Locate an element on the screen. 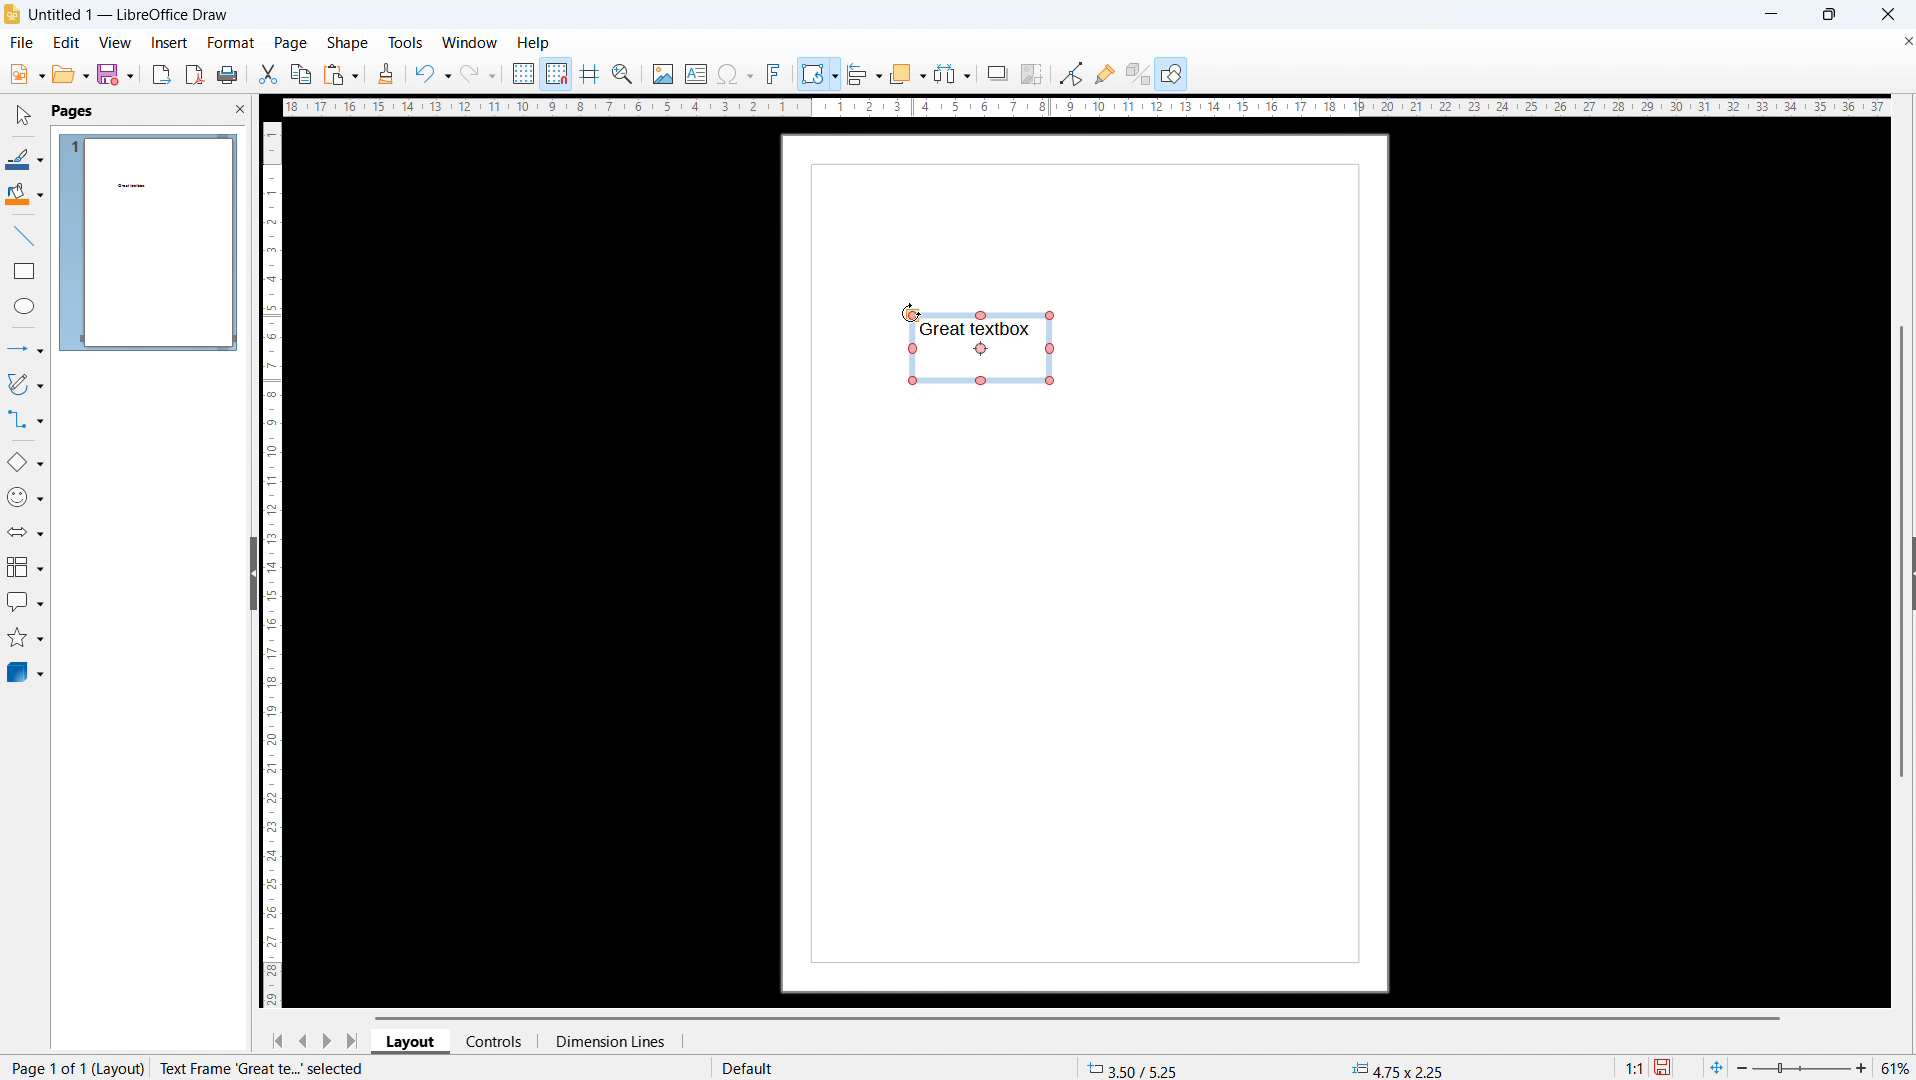  arrange is located at coordinates (907, 73).